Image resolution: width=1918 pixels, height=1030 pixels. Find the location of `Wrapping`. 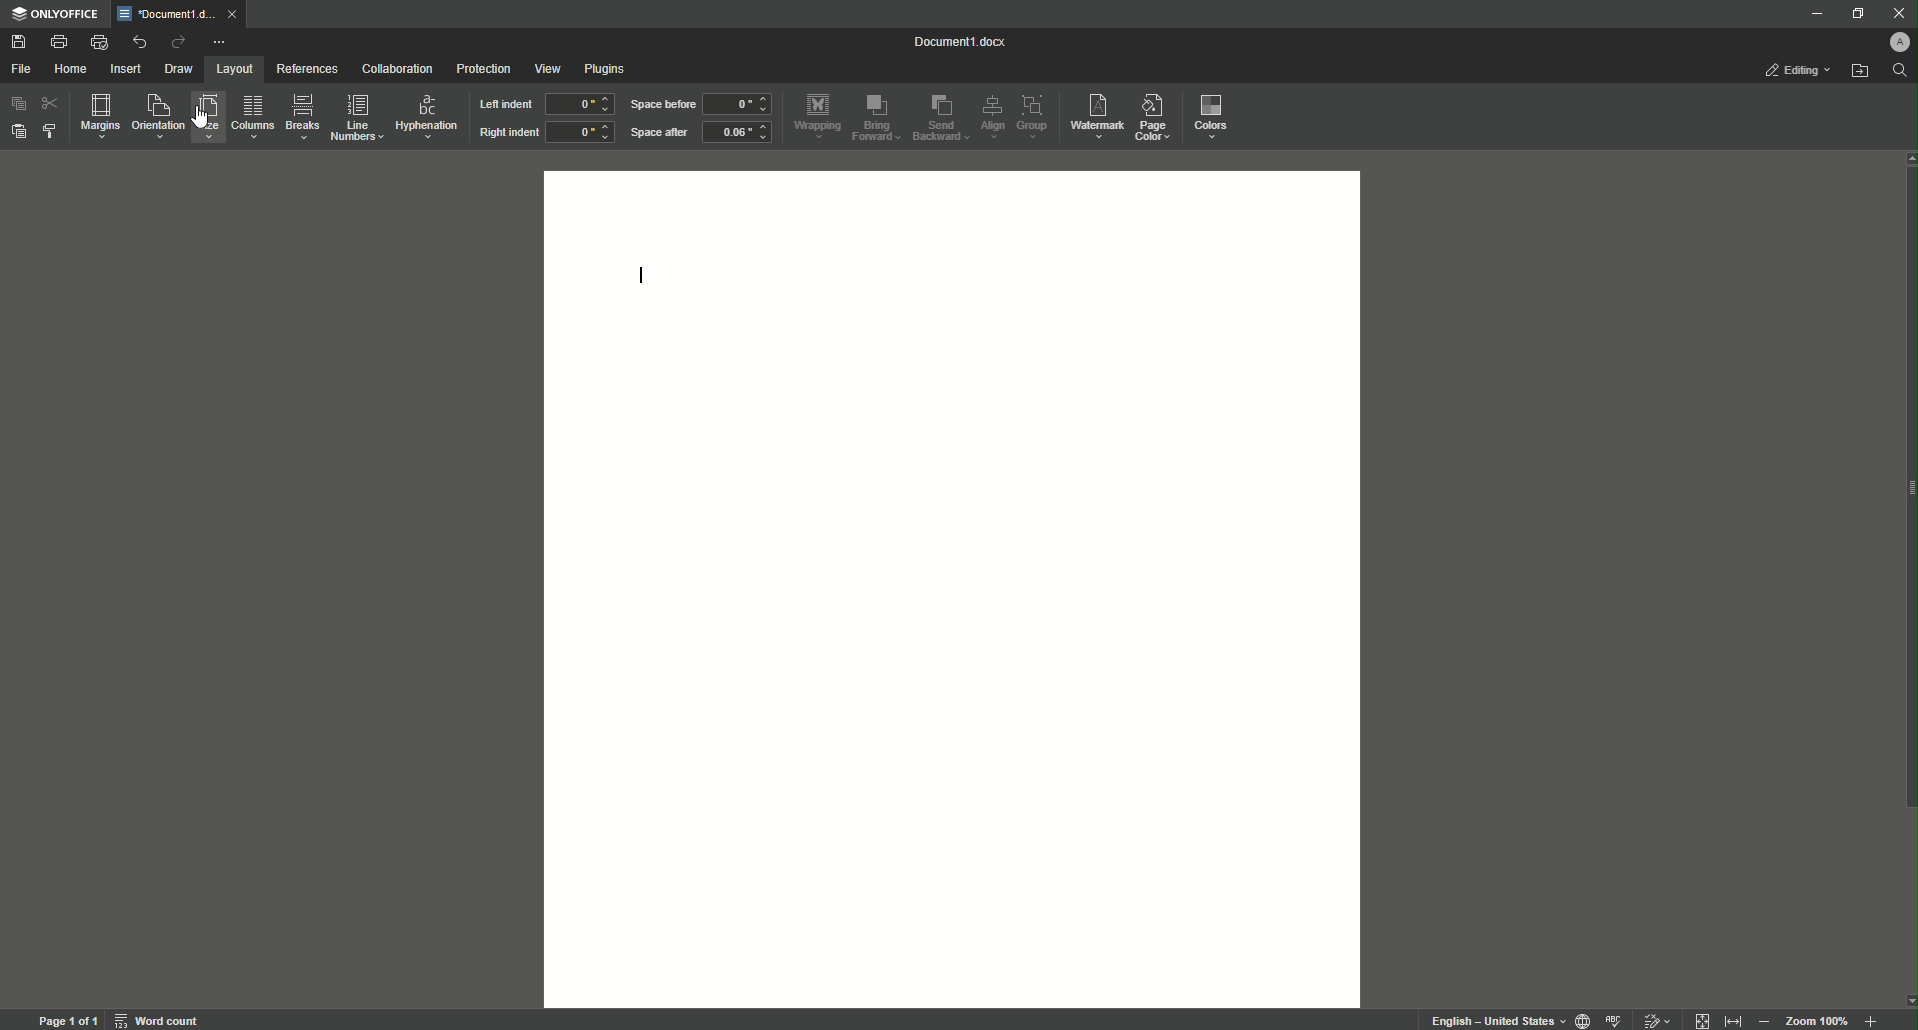

Wrapping is located at coordinates (817, 114).